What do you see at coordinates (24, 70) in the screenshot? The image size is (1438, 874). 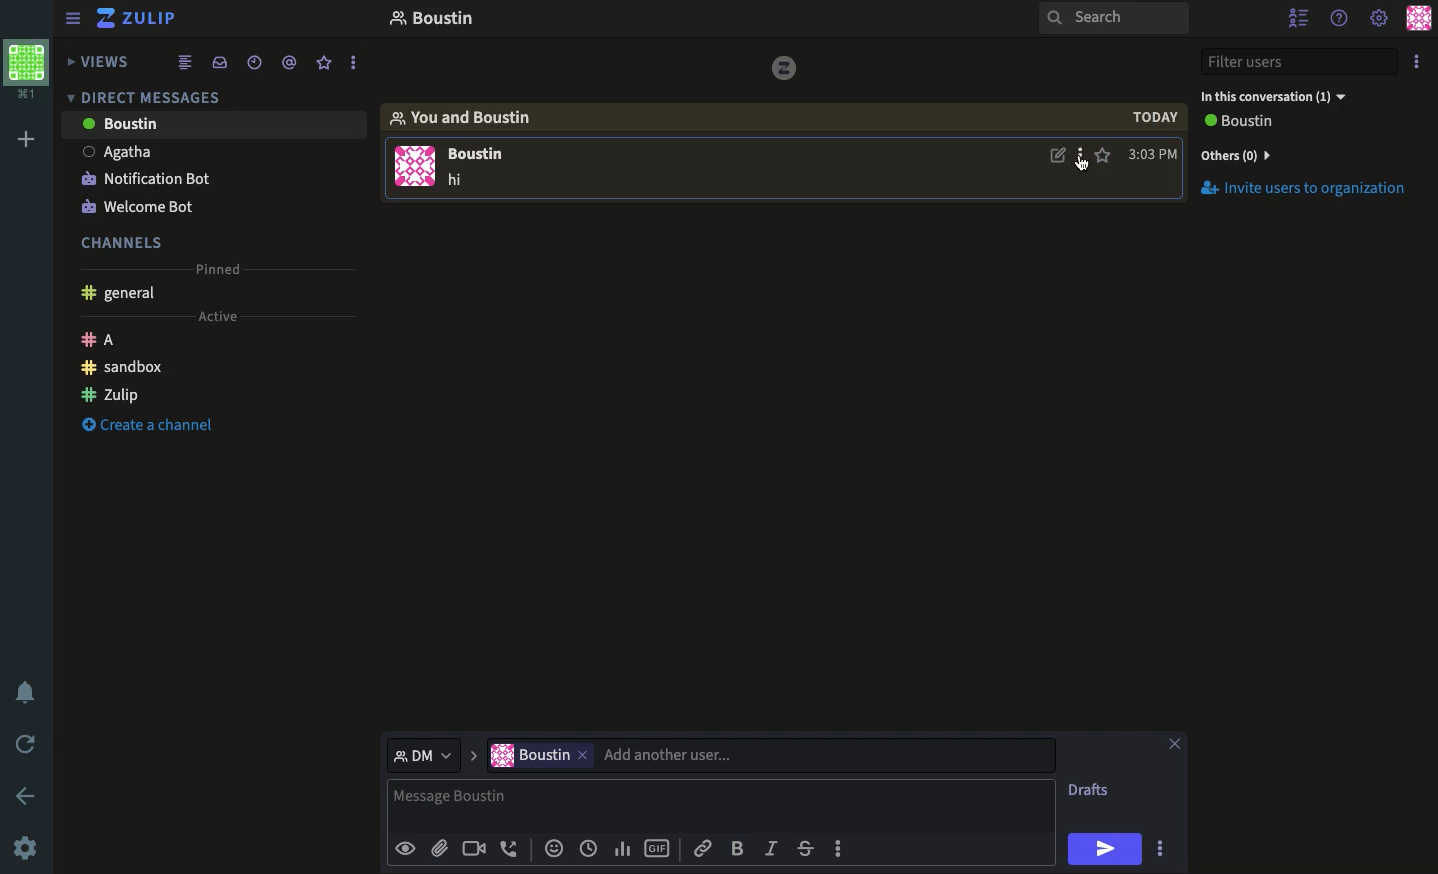 I see `Workspace profile` at bounding box center [24, 70].